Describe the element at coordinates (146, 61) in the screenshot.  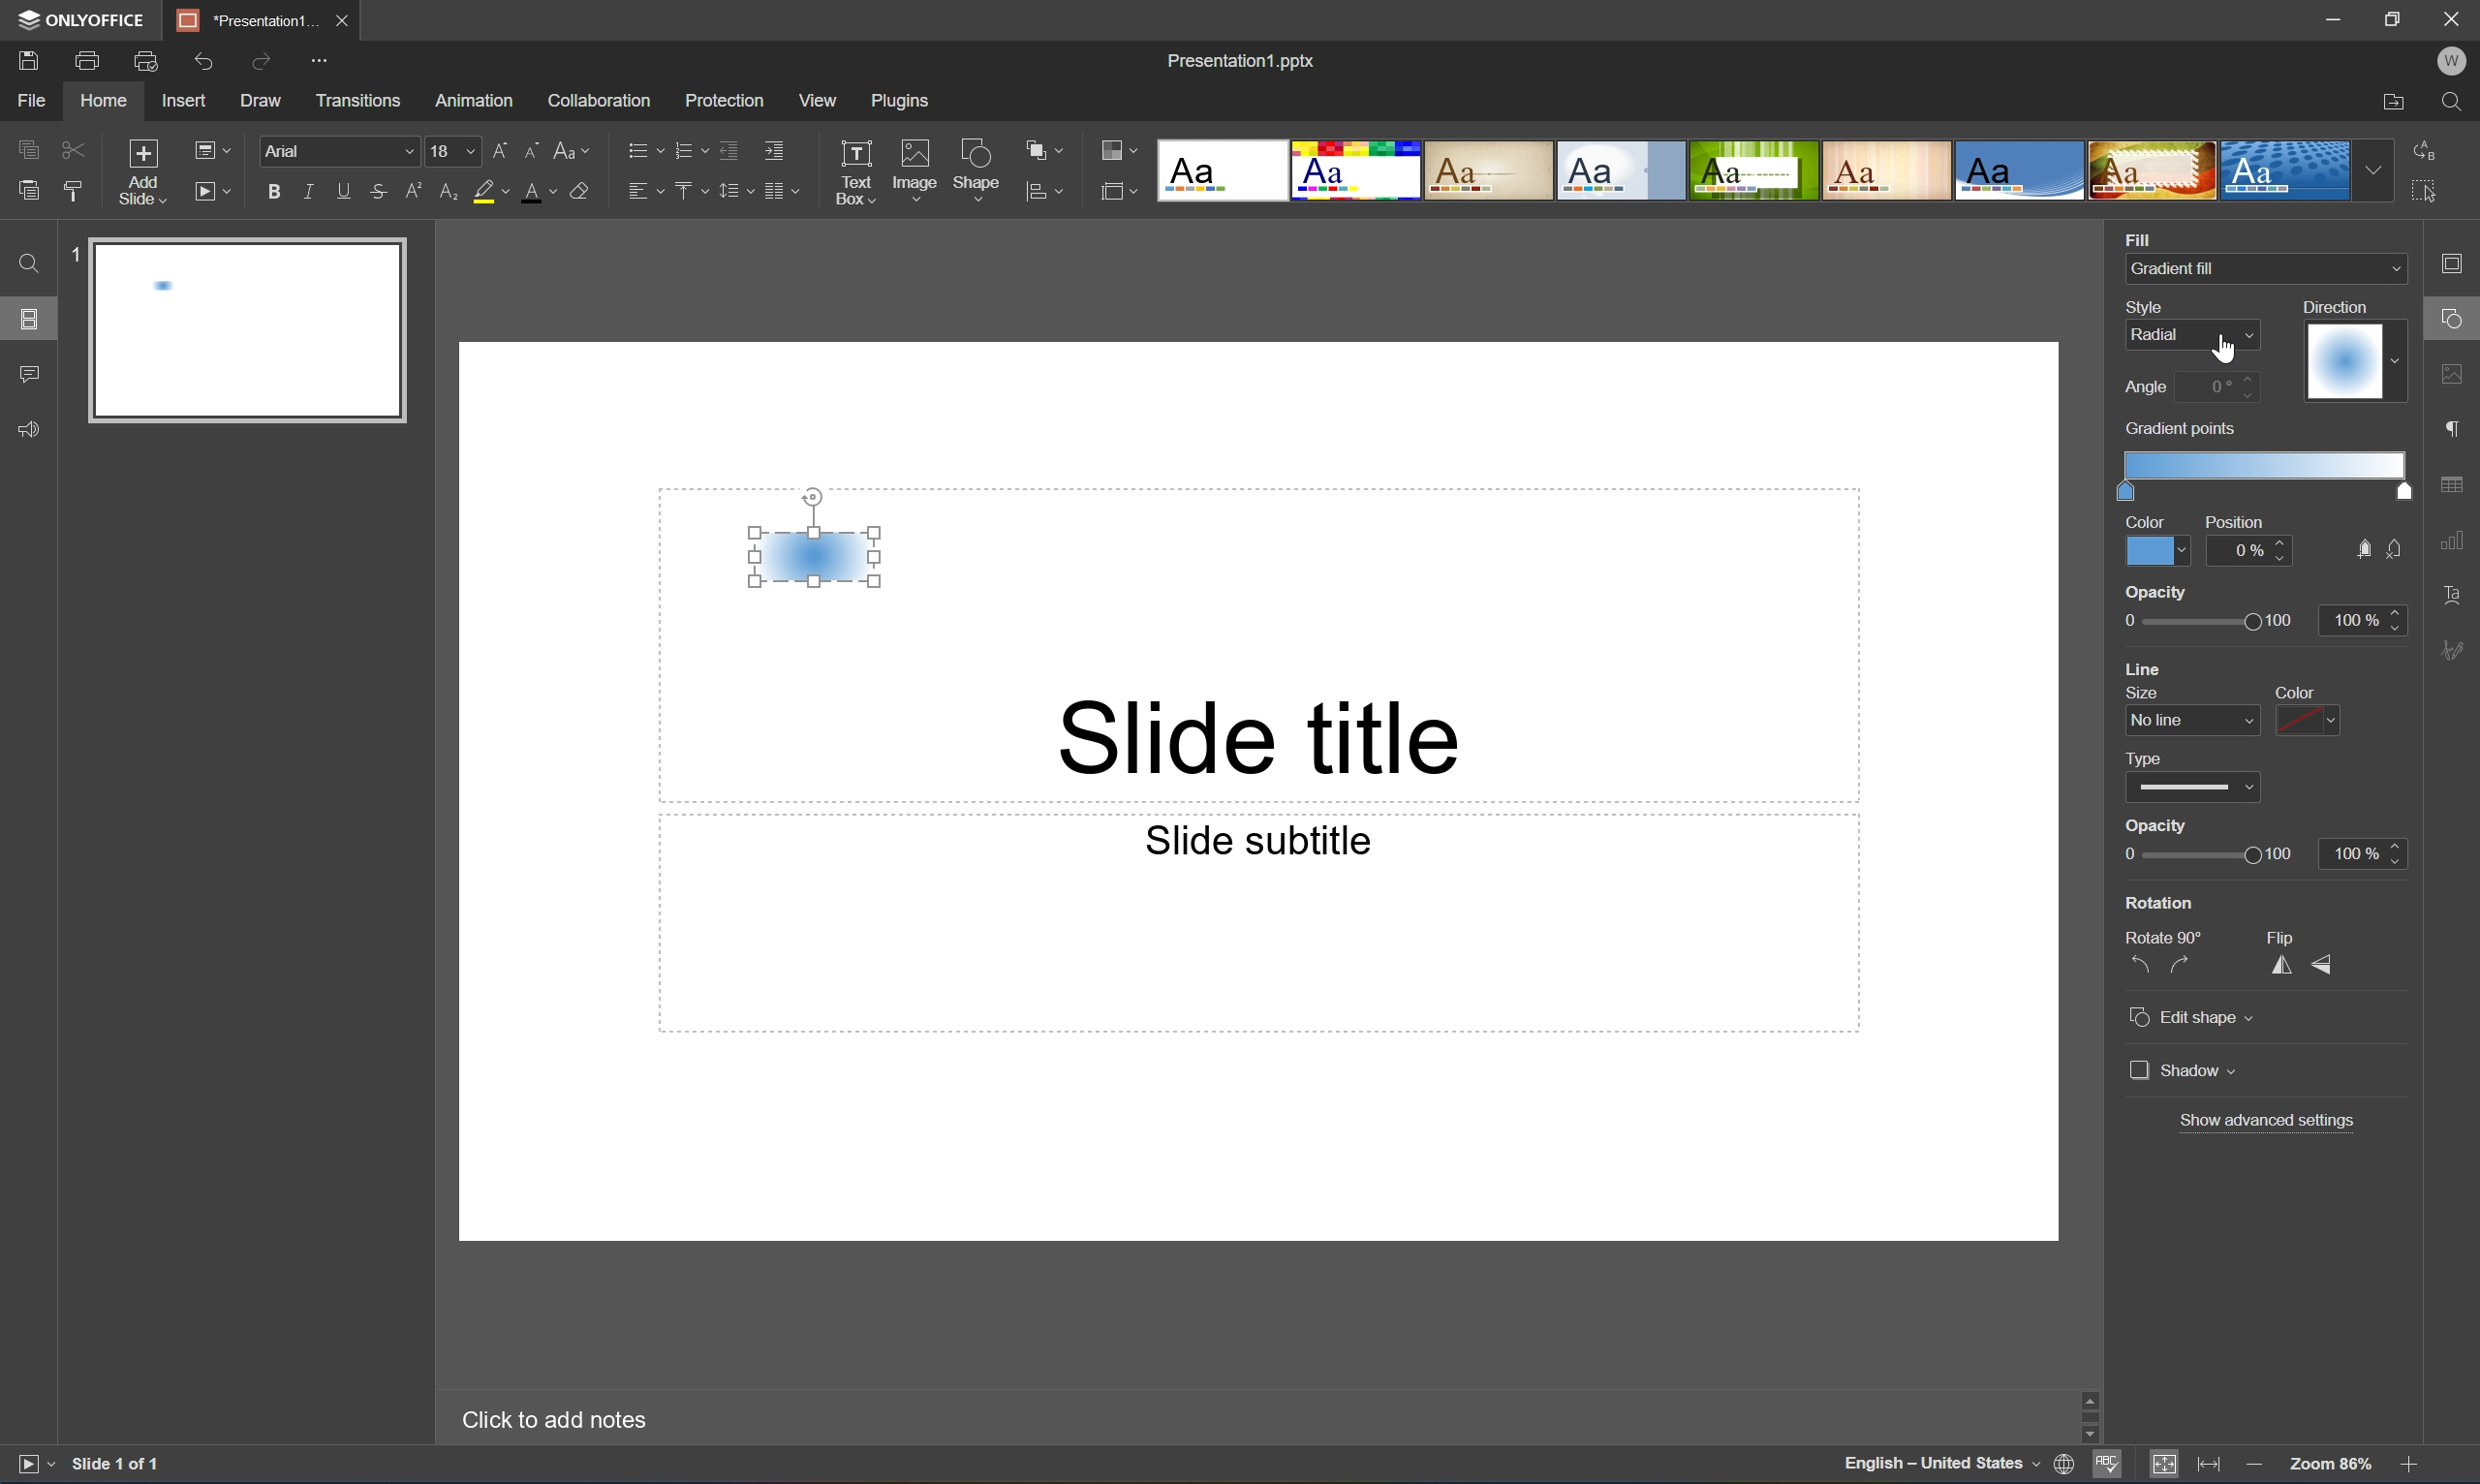
I see `Print preview` at that location.